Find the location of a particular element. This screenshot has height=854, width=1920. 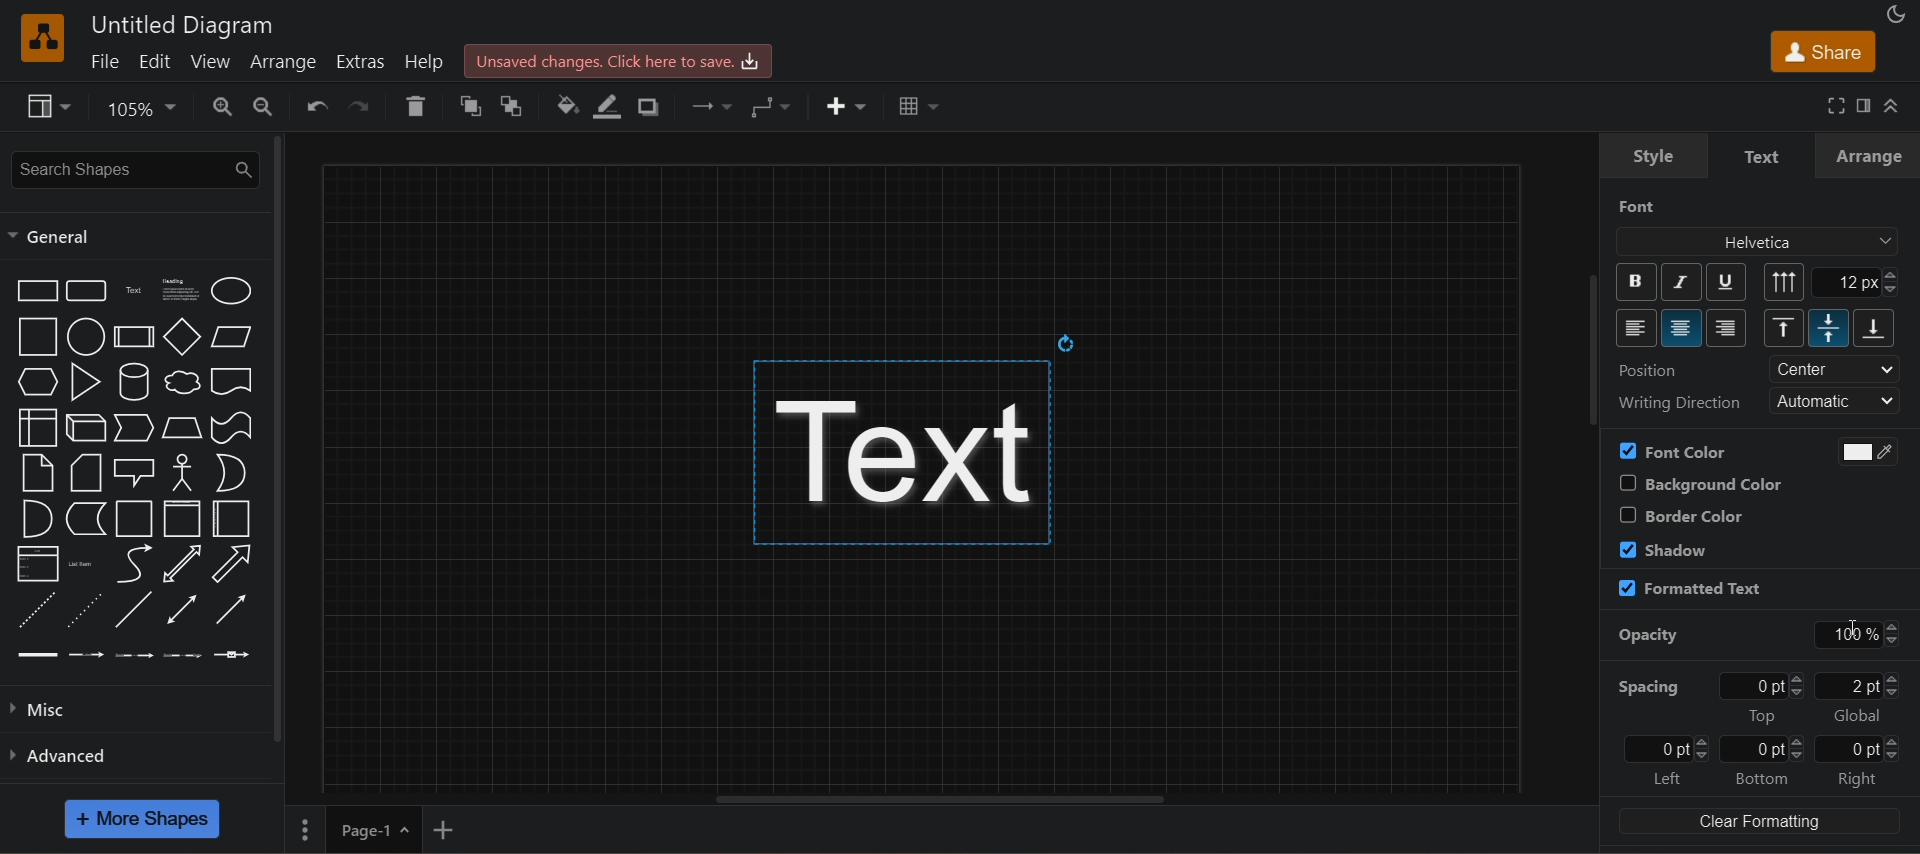

rectangle is located at coordinates (36, 290).